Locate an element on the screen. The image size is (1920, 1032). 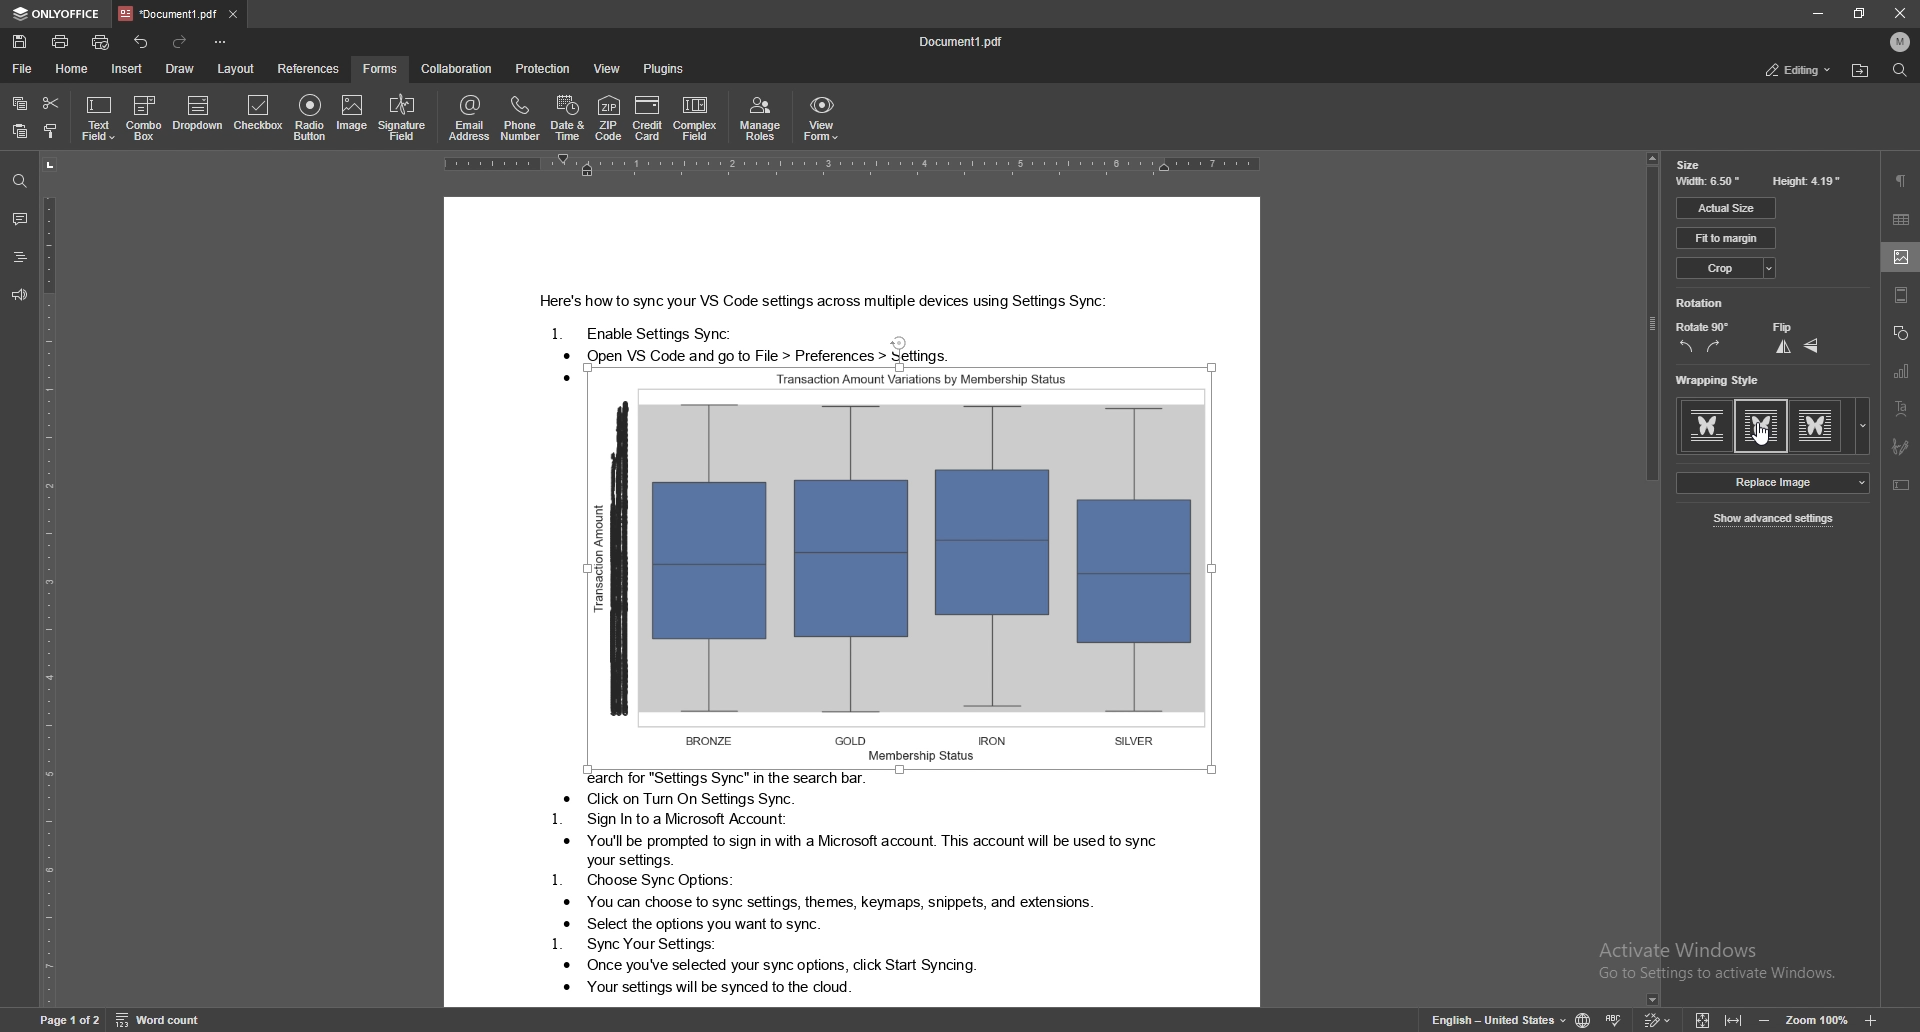
vertical scale is located at coordinates (46, 580).